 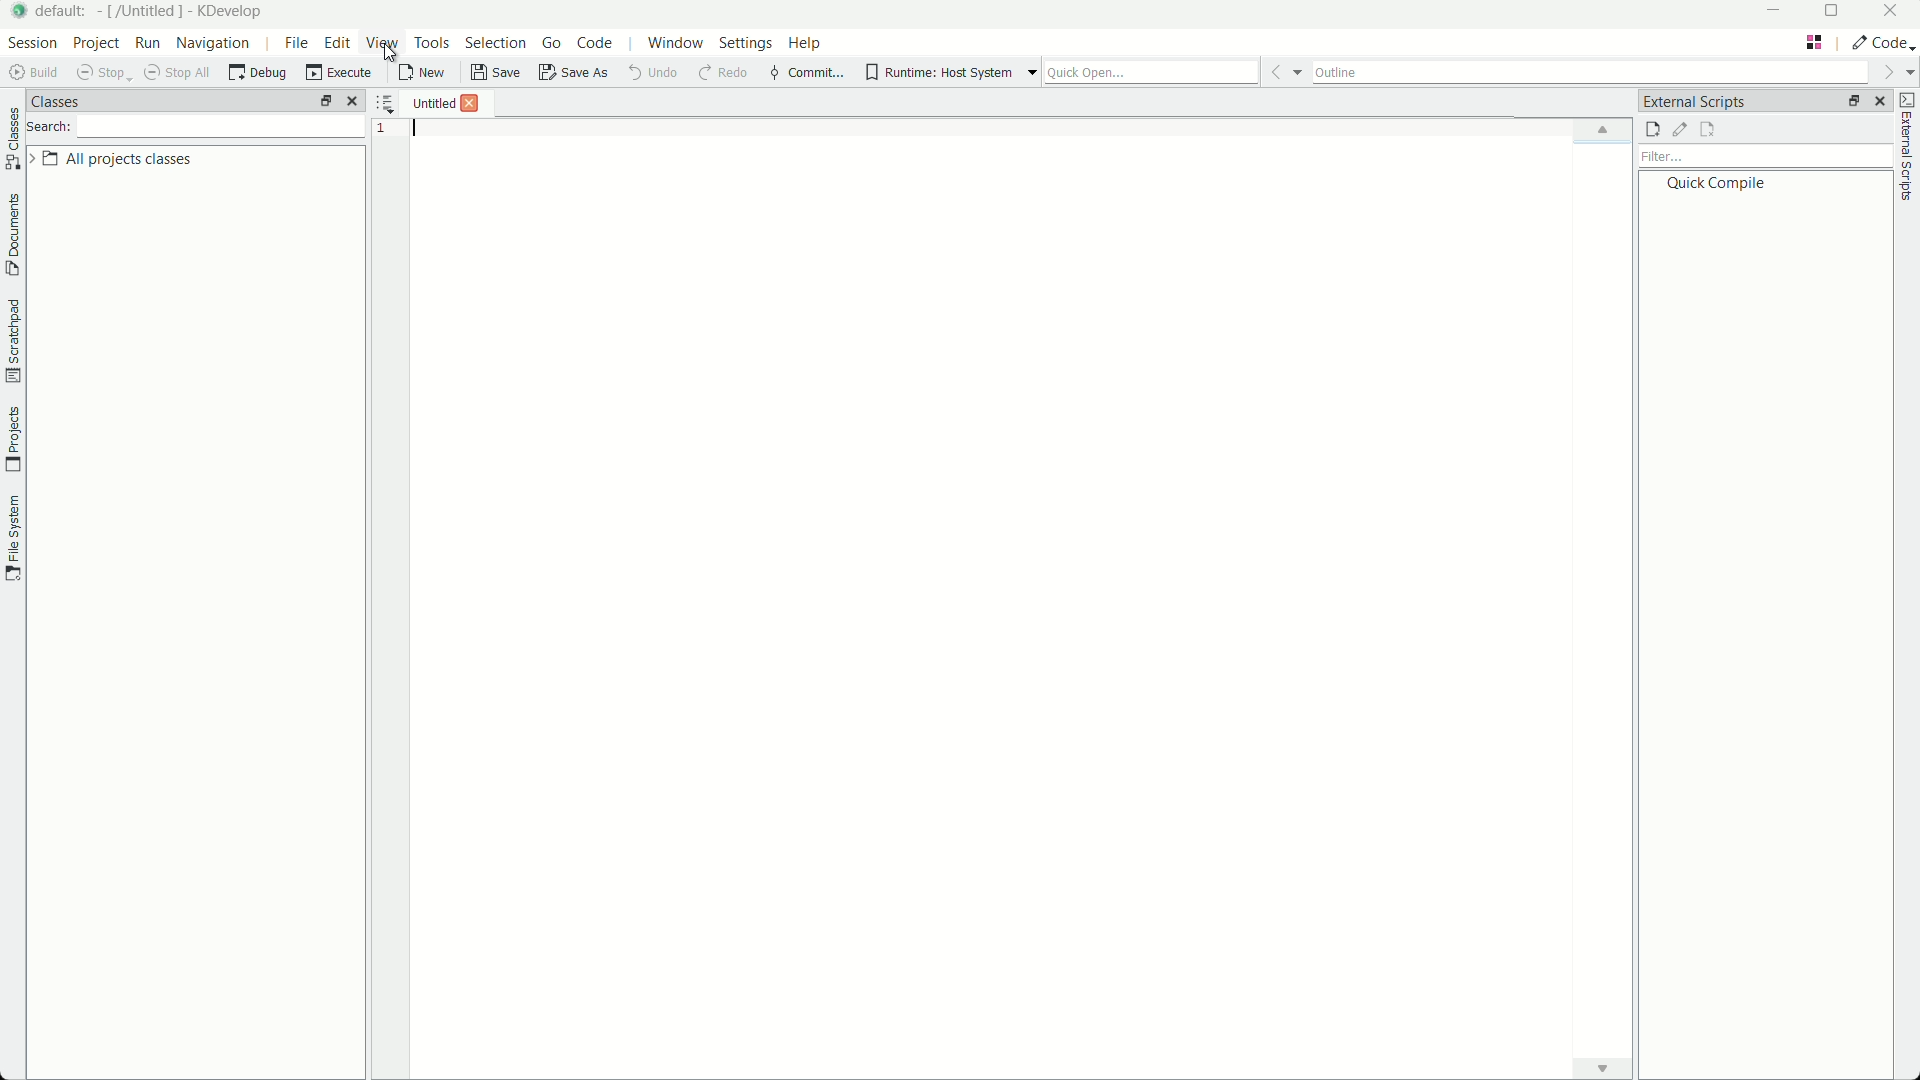 I want to click on all project classes, so click(x=115, y=158).